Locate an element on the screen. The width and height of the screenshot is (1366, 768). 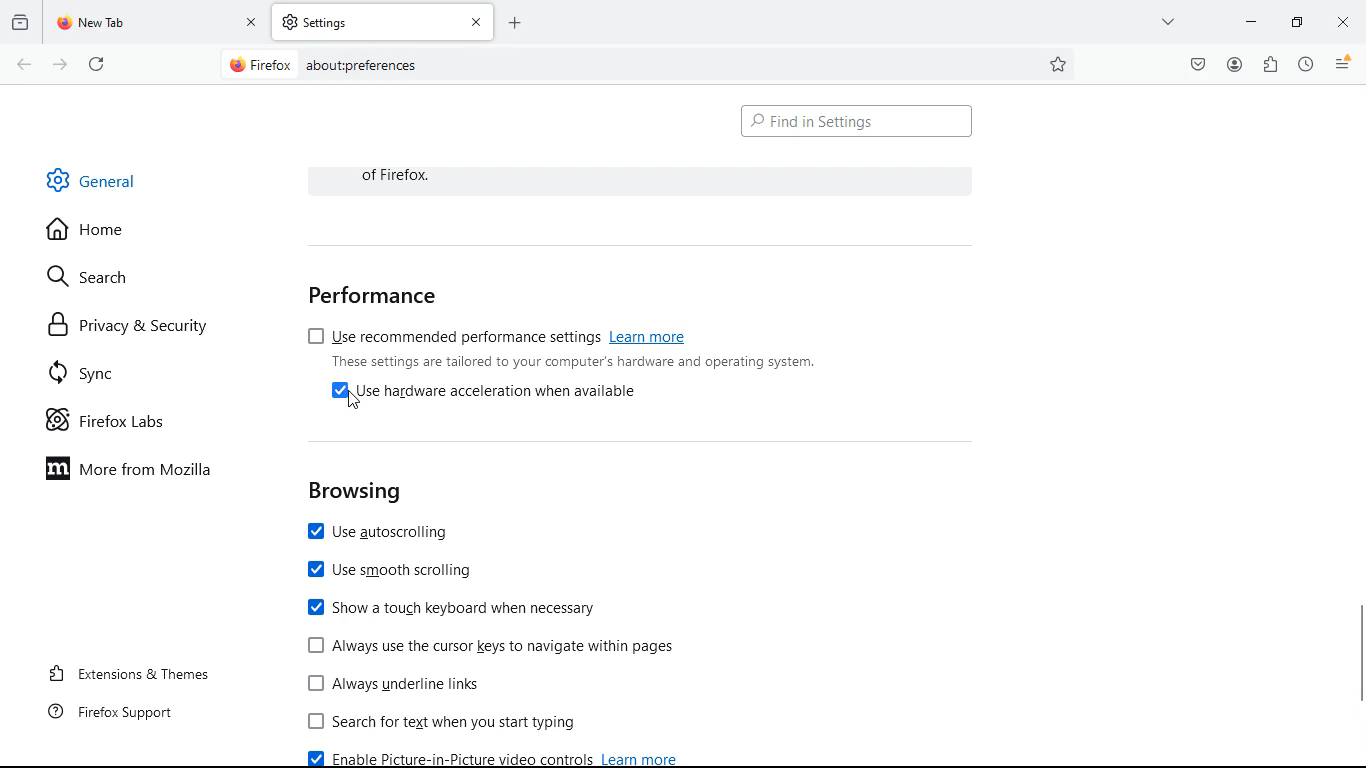
show touch keyboard when necessary is located at coordinates (452, 606).